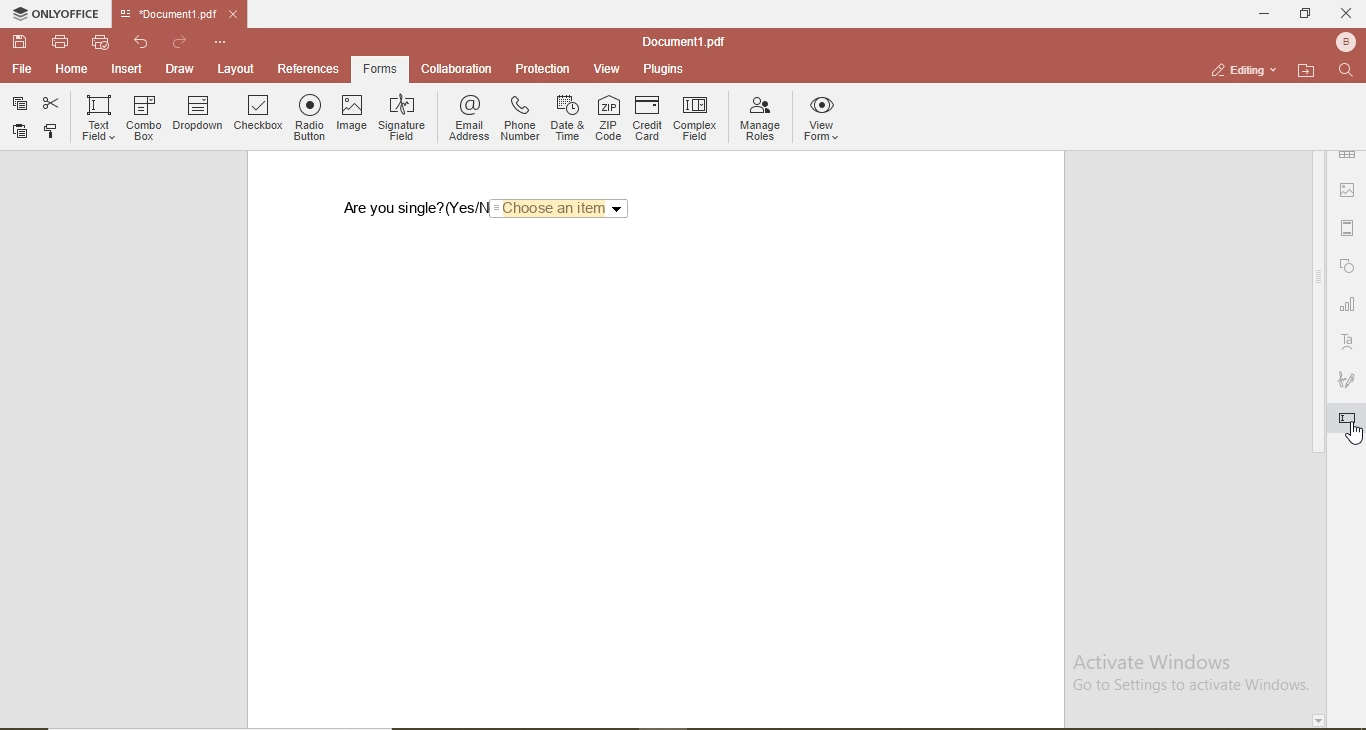 The image size is (1366, 730). Describe the element at coordinates (179, 69) in the screenshot. I see `draw` at that location.